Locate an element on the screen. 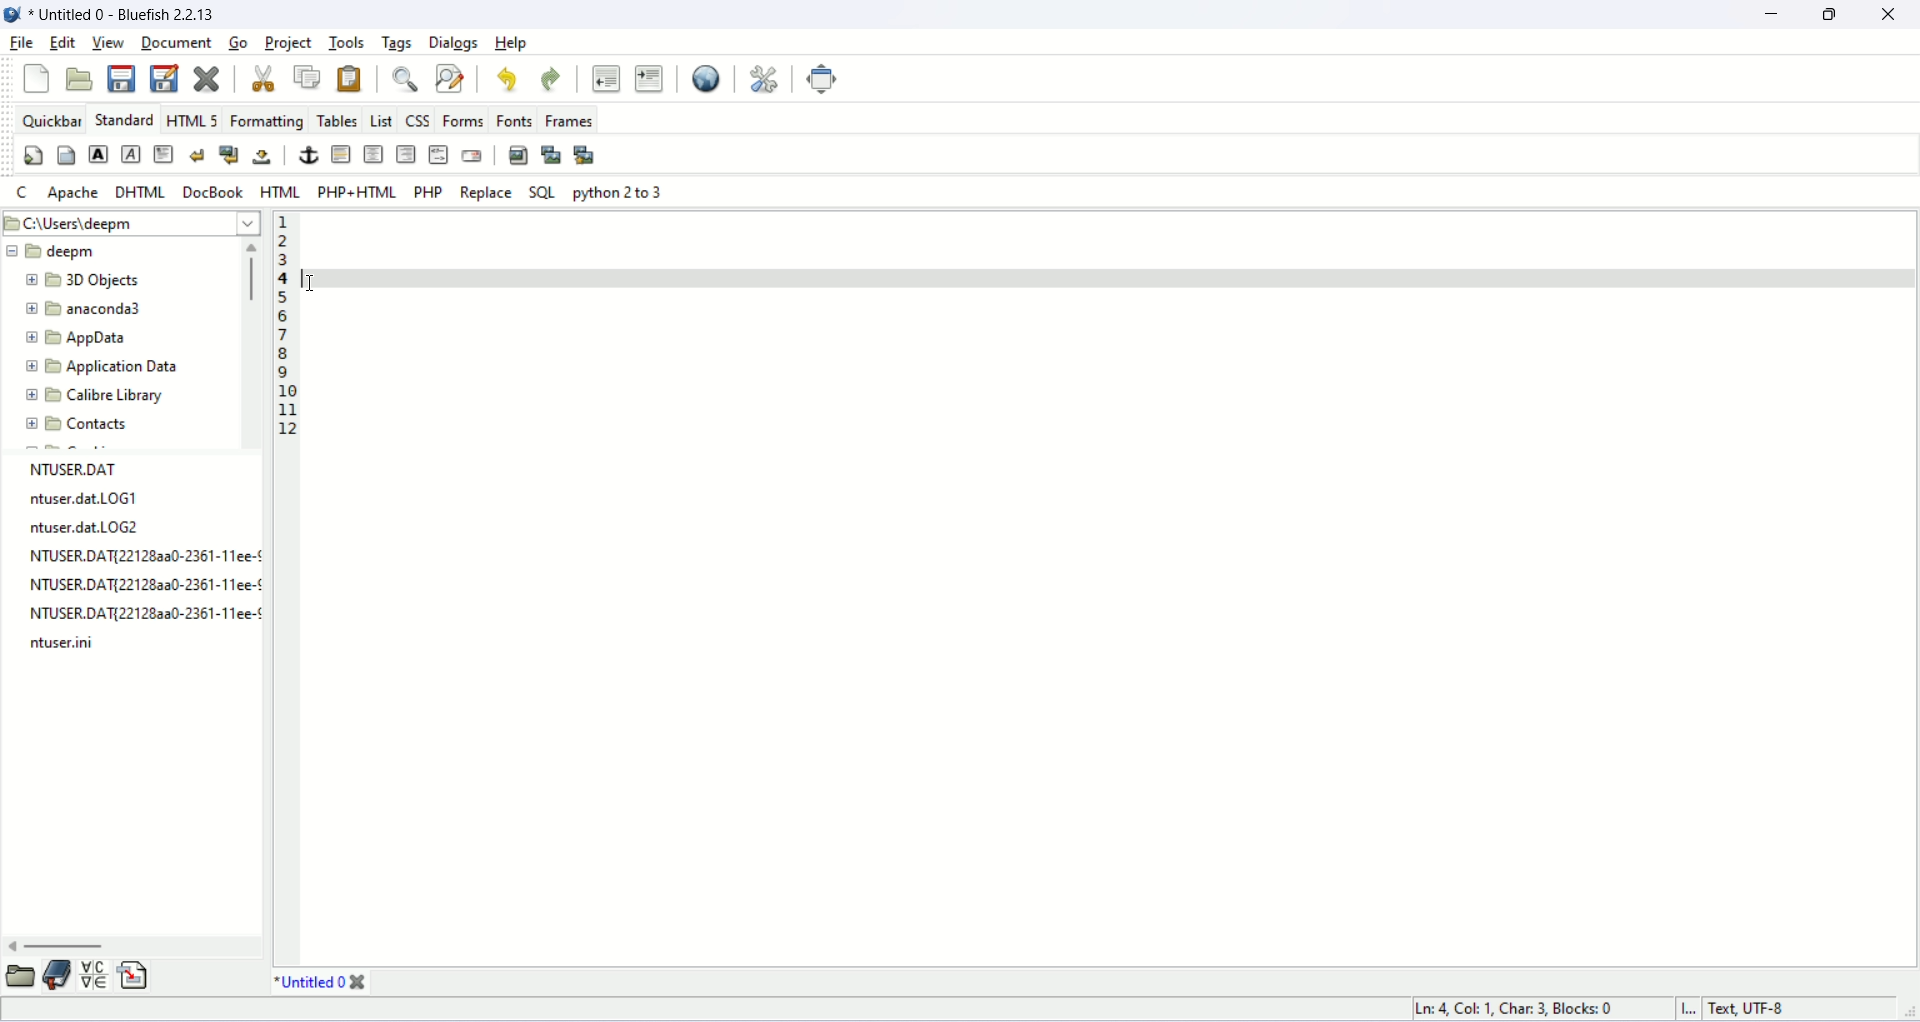 Image resolution: width=1920 pixels, height=1022 pixels. quick bar is located at coordinates (48, 117).